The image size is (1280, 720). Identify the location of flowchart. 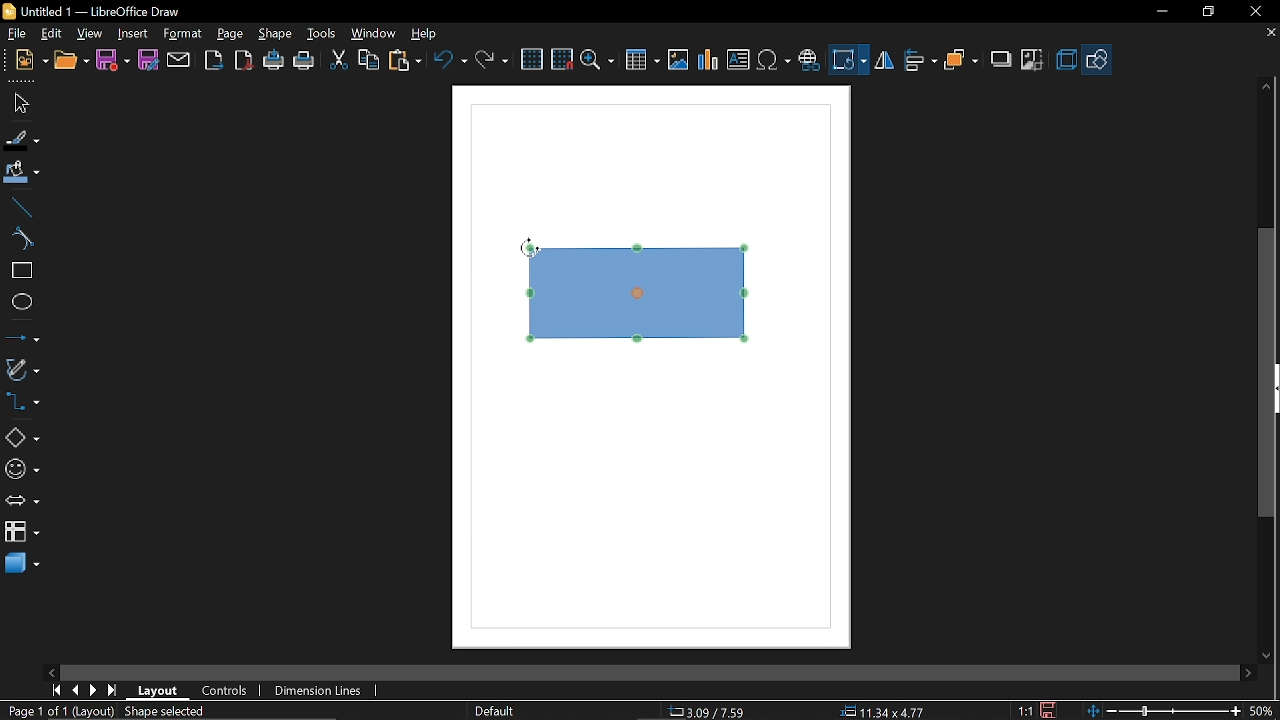
(21, 534).